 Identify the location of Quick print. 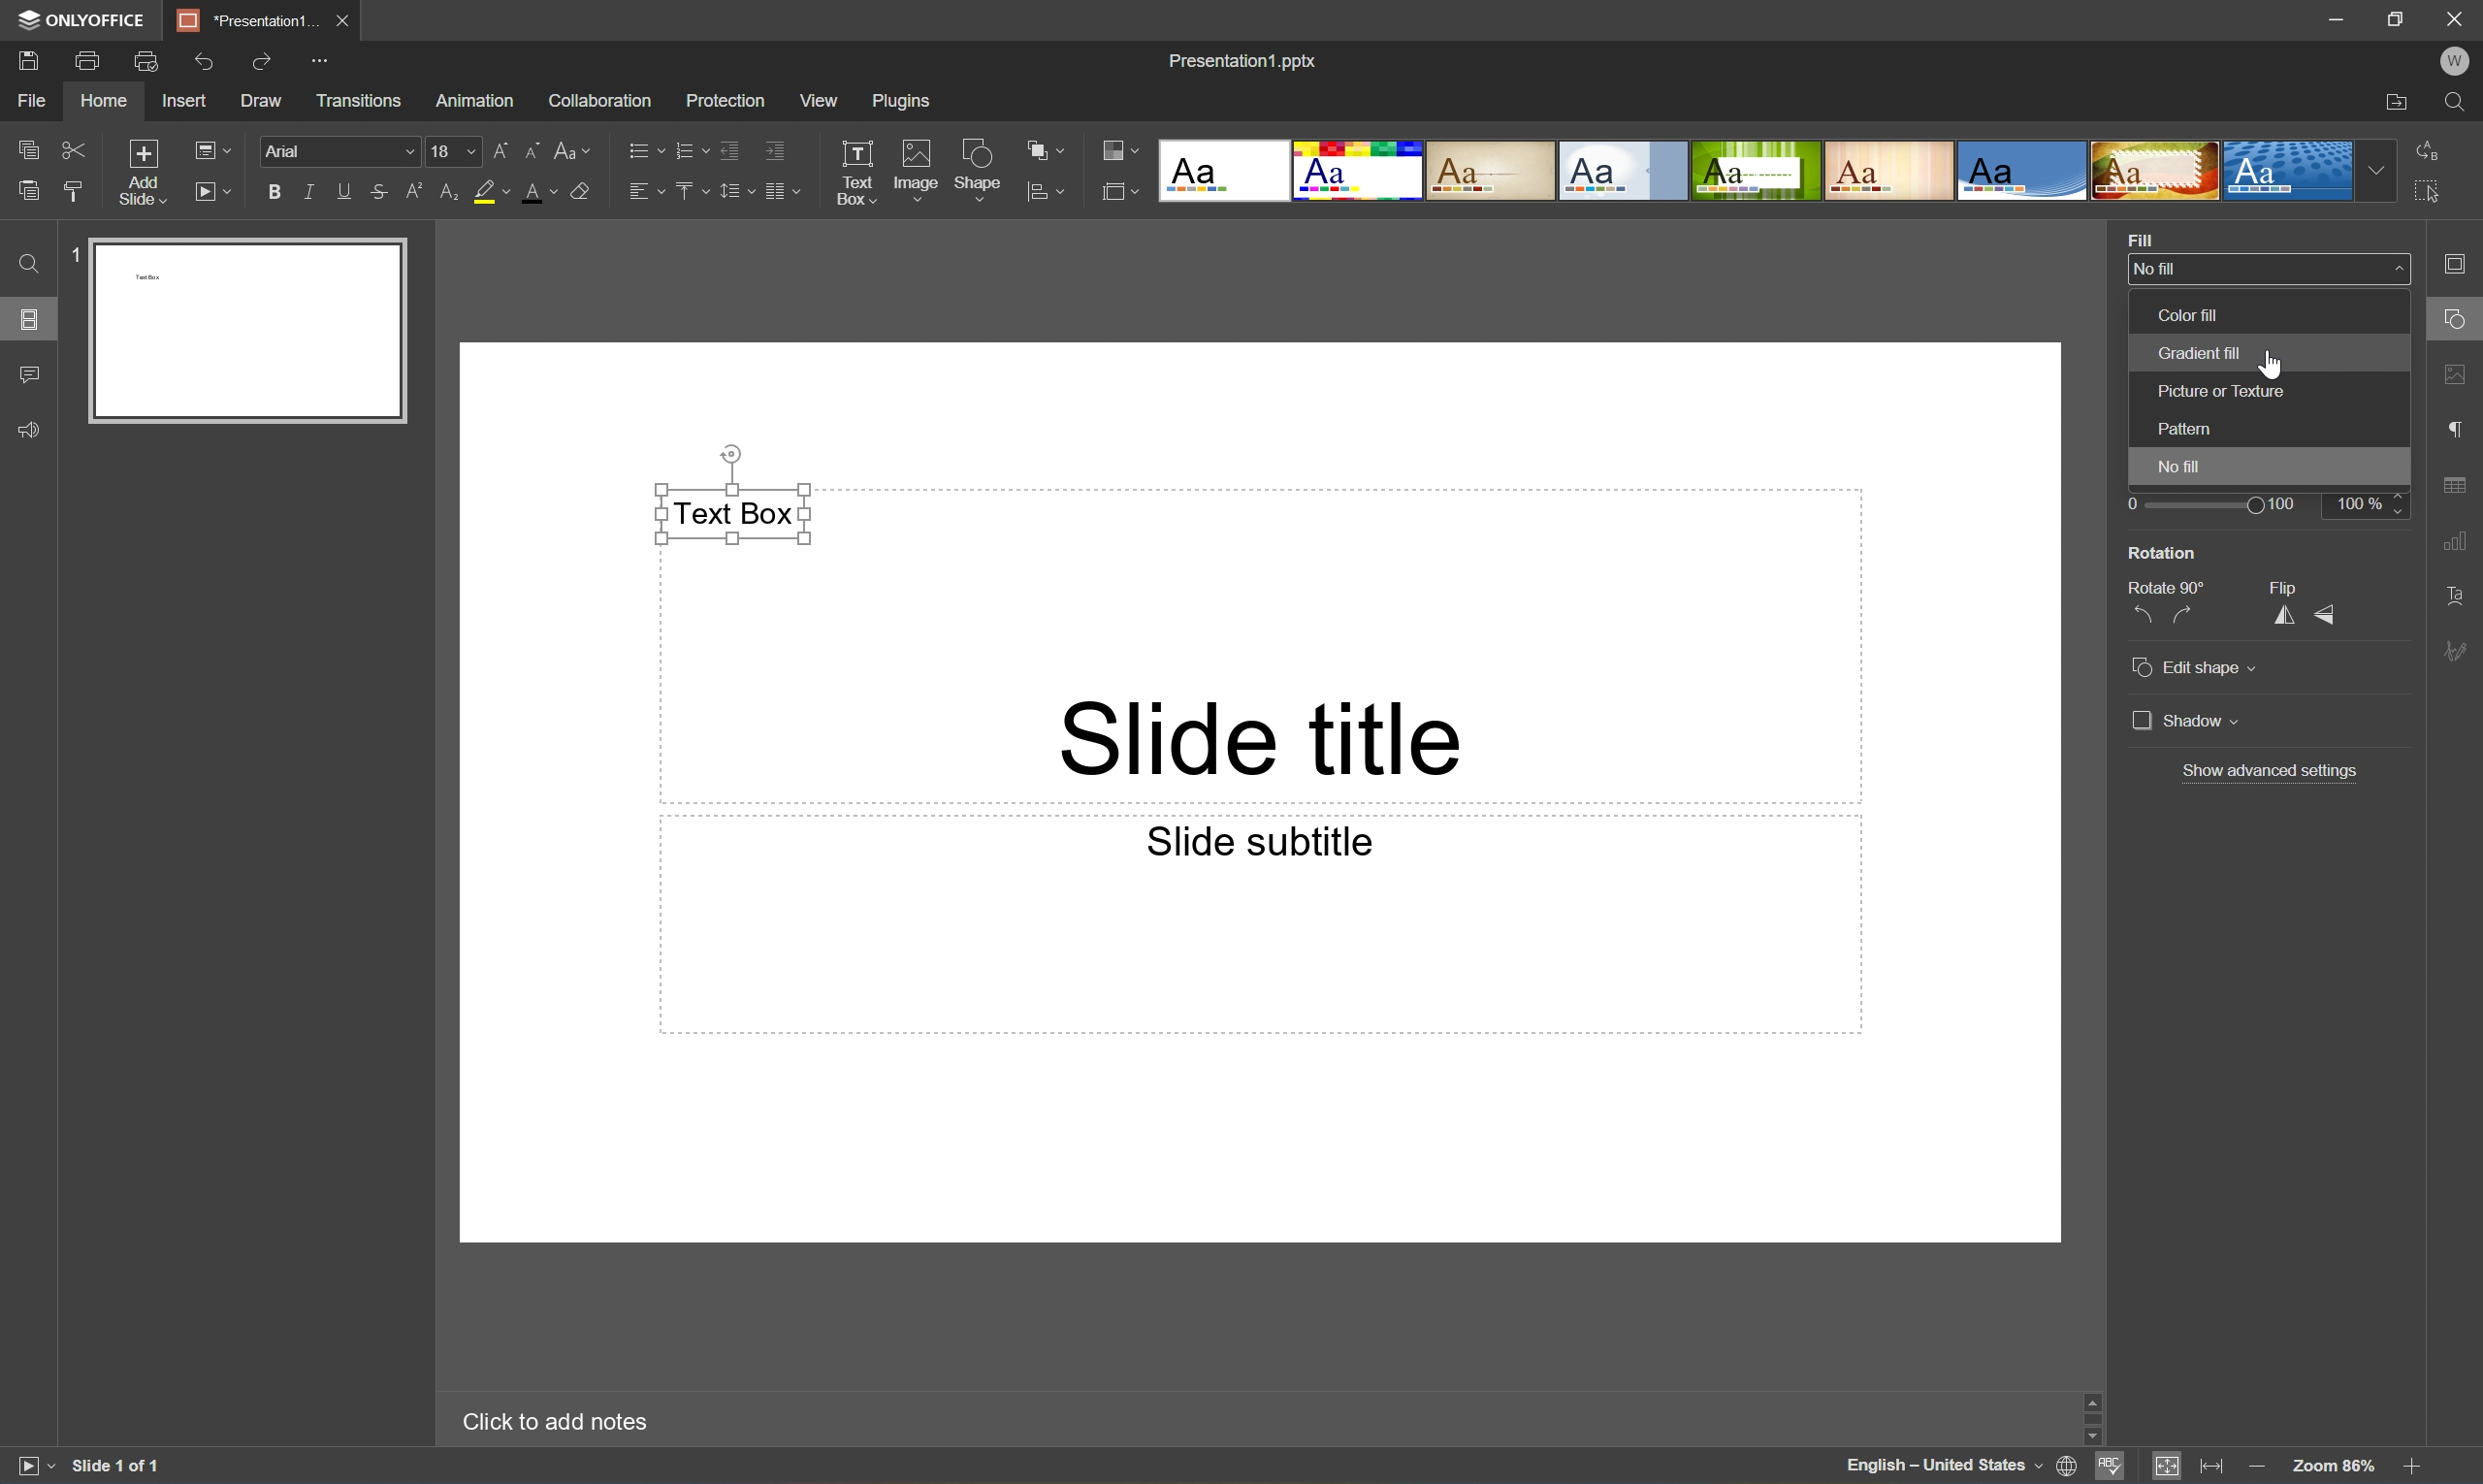
(143, 63).